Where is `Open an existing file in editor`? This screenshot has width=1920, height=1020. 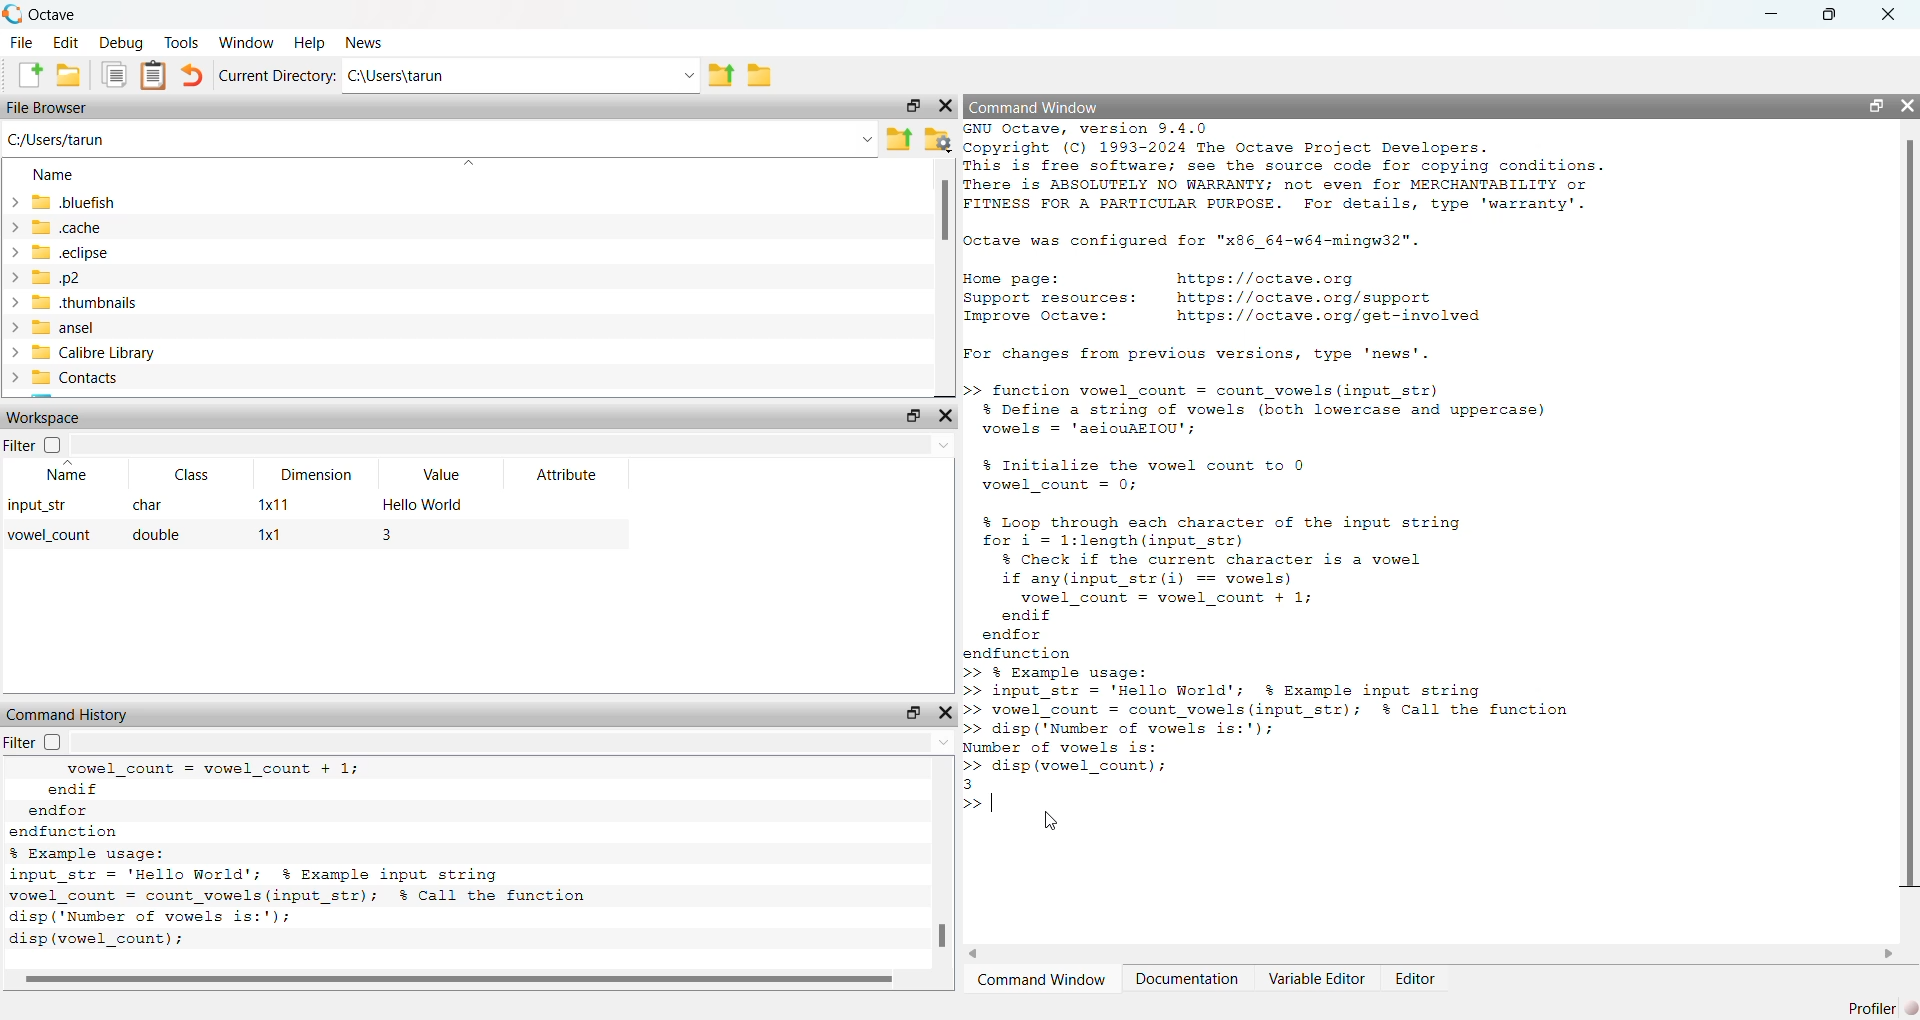 Open an existing file in editor is located at coordinates (69, 74).